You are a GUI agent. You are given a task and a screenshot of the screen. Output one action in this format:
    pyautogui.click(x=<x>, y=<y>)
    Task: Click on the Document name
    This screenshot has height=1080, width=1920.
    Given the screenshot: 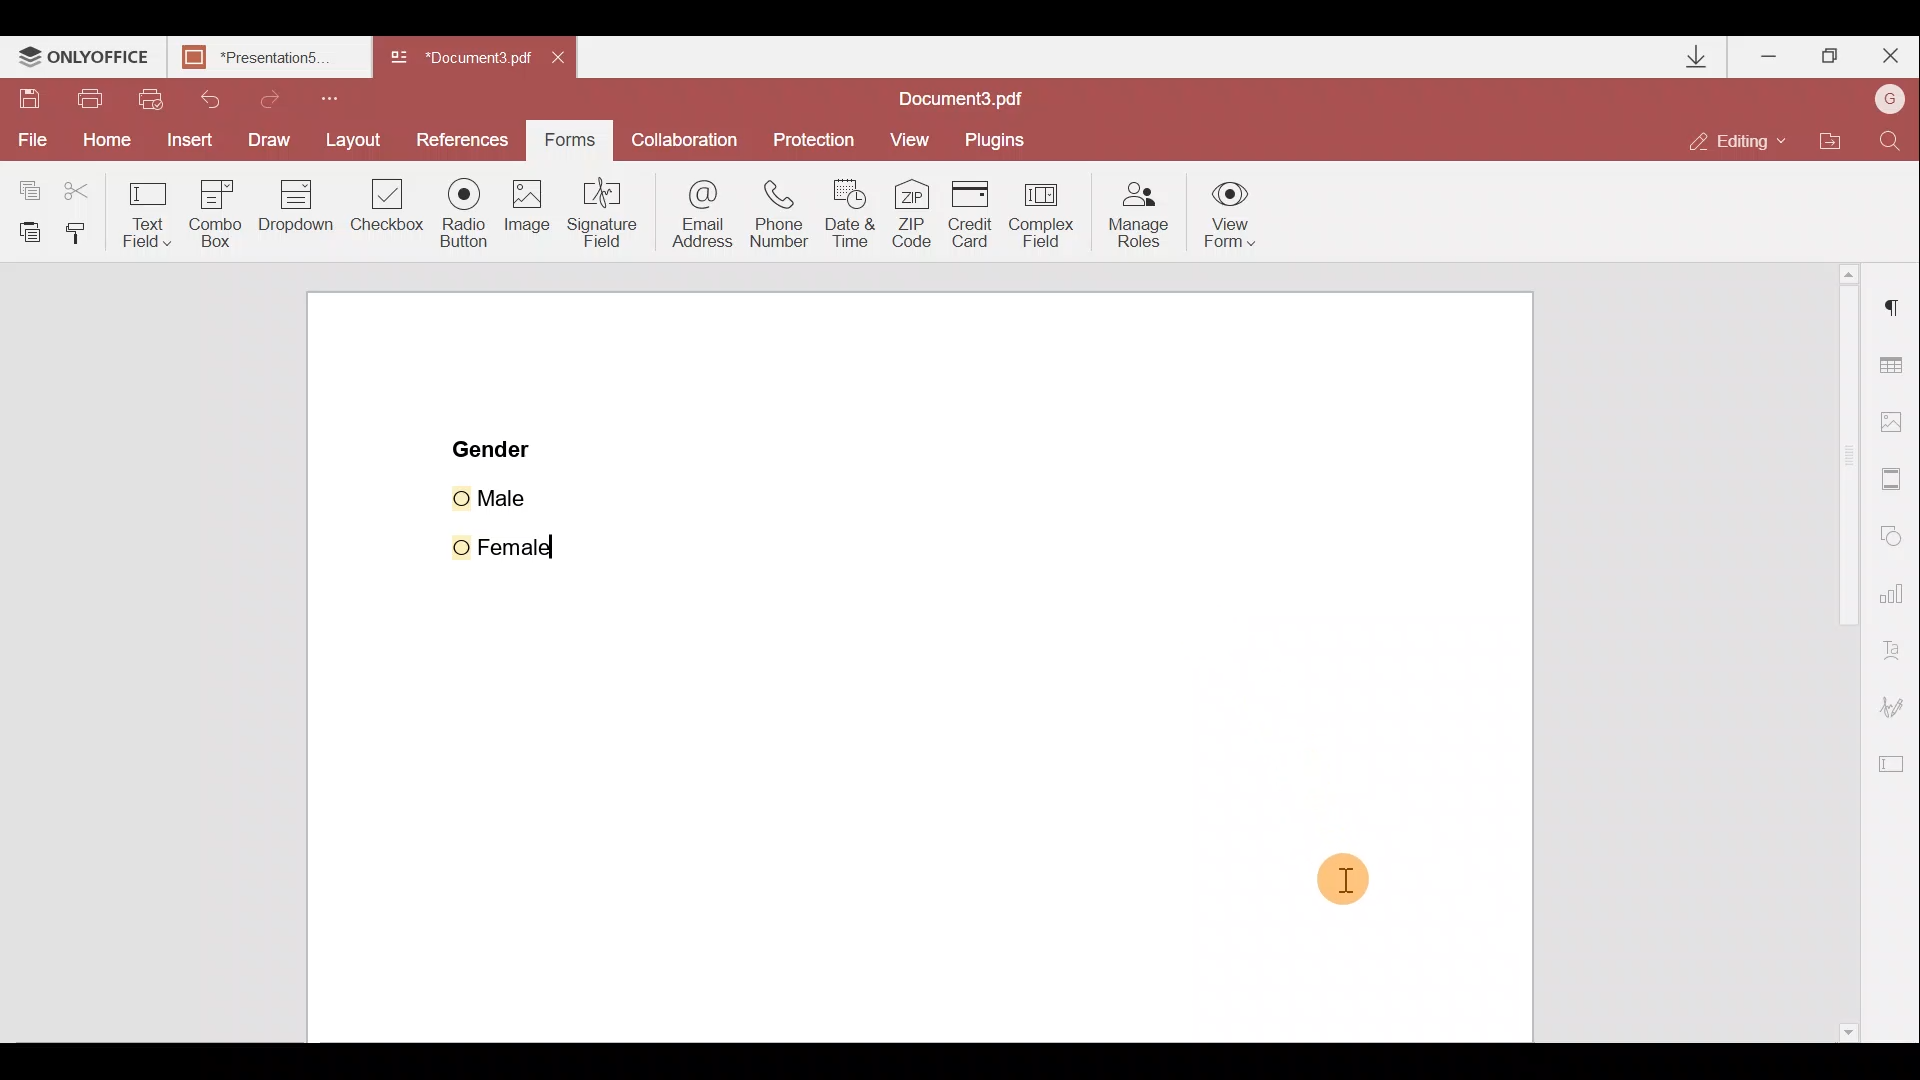 What is the action you would take?
    pyautogui.click(x=966, y=96)
    